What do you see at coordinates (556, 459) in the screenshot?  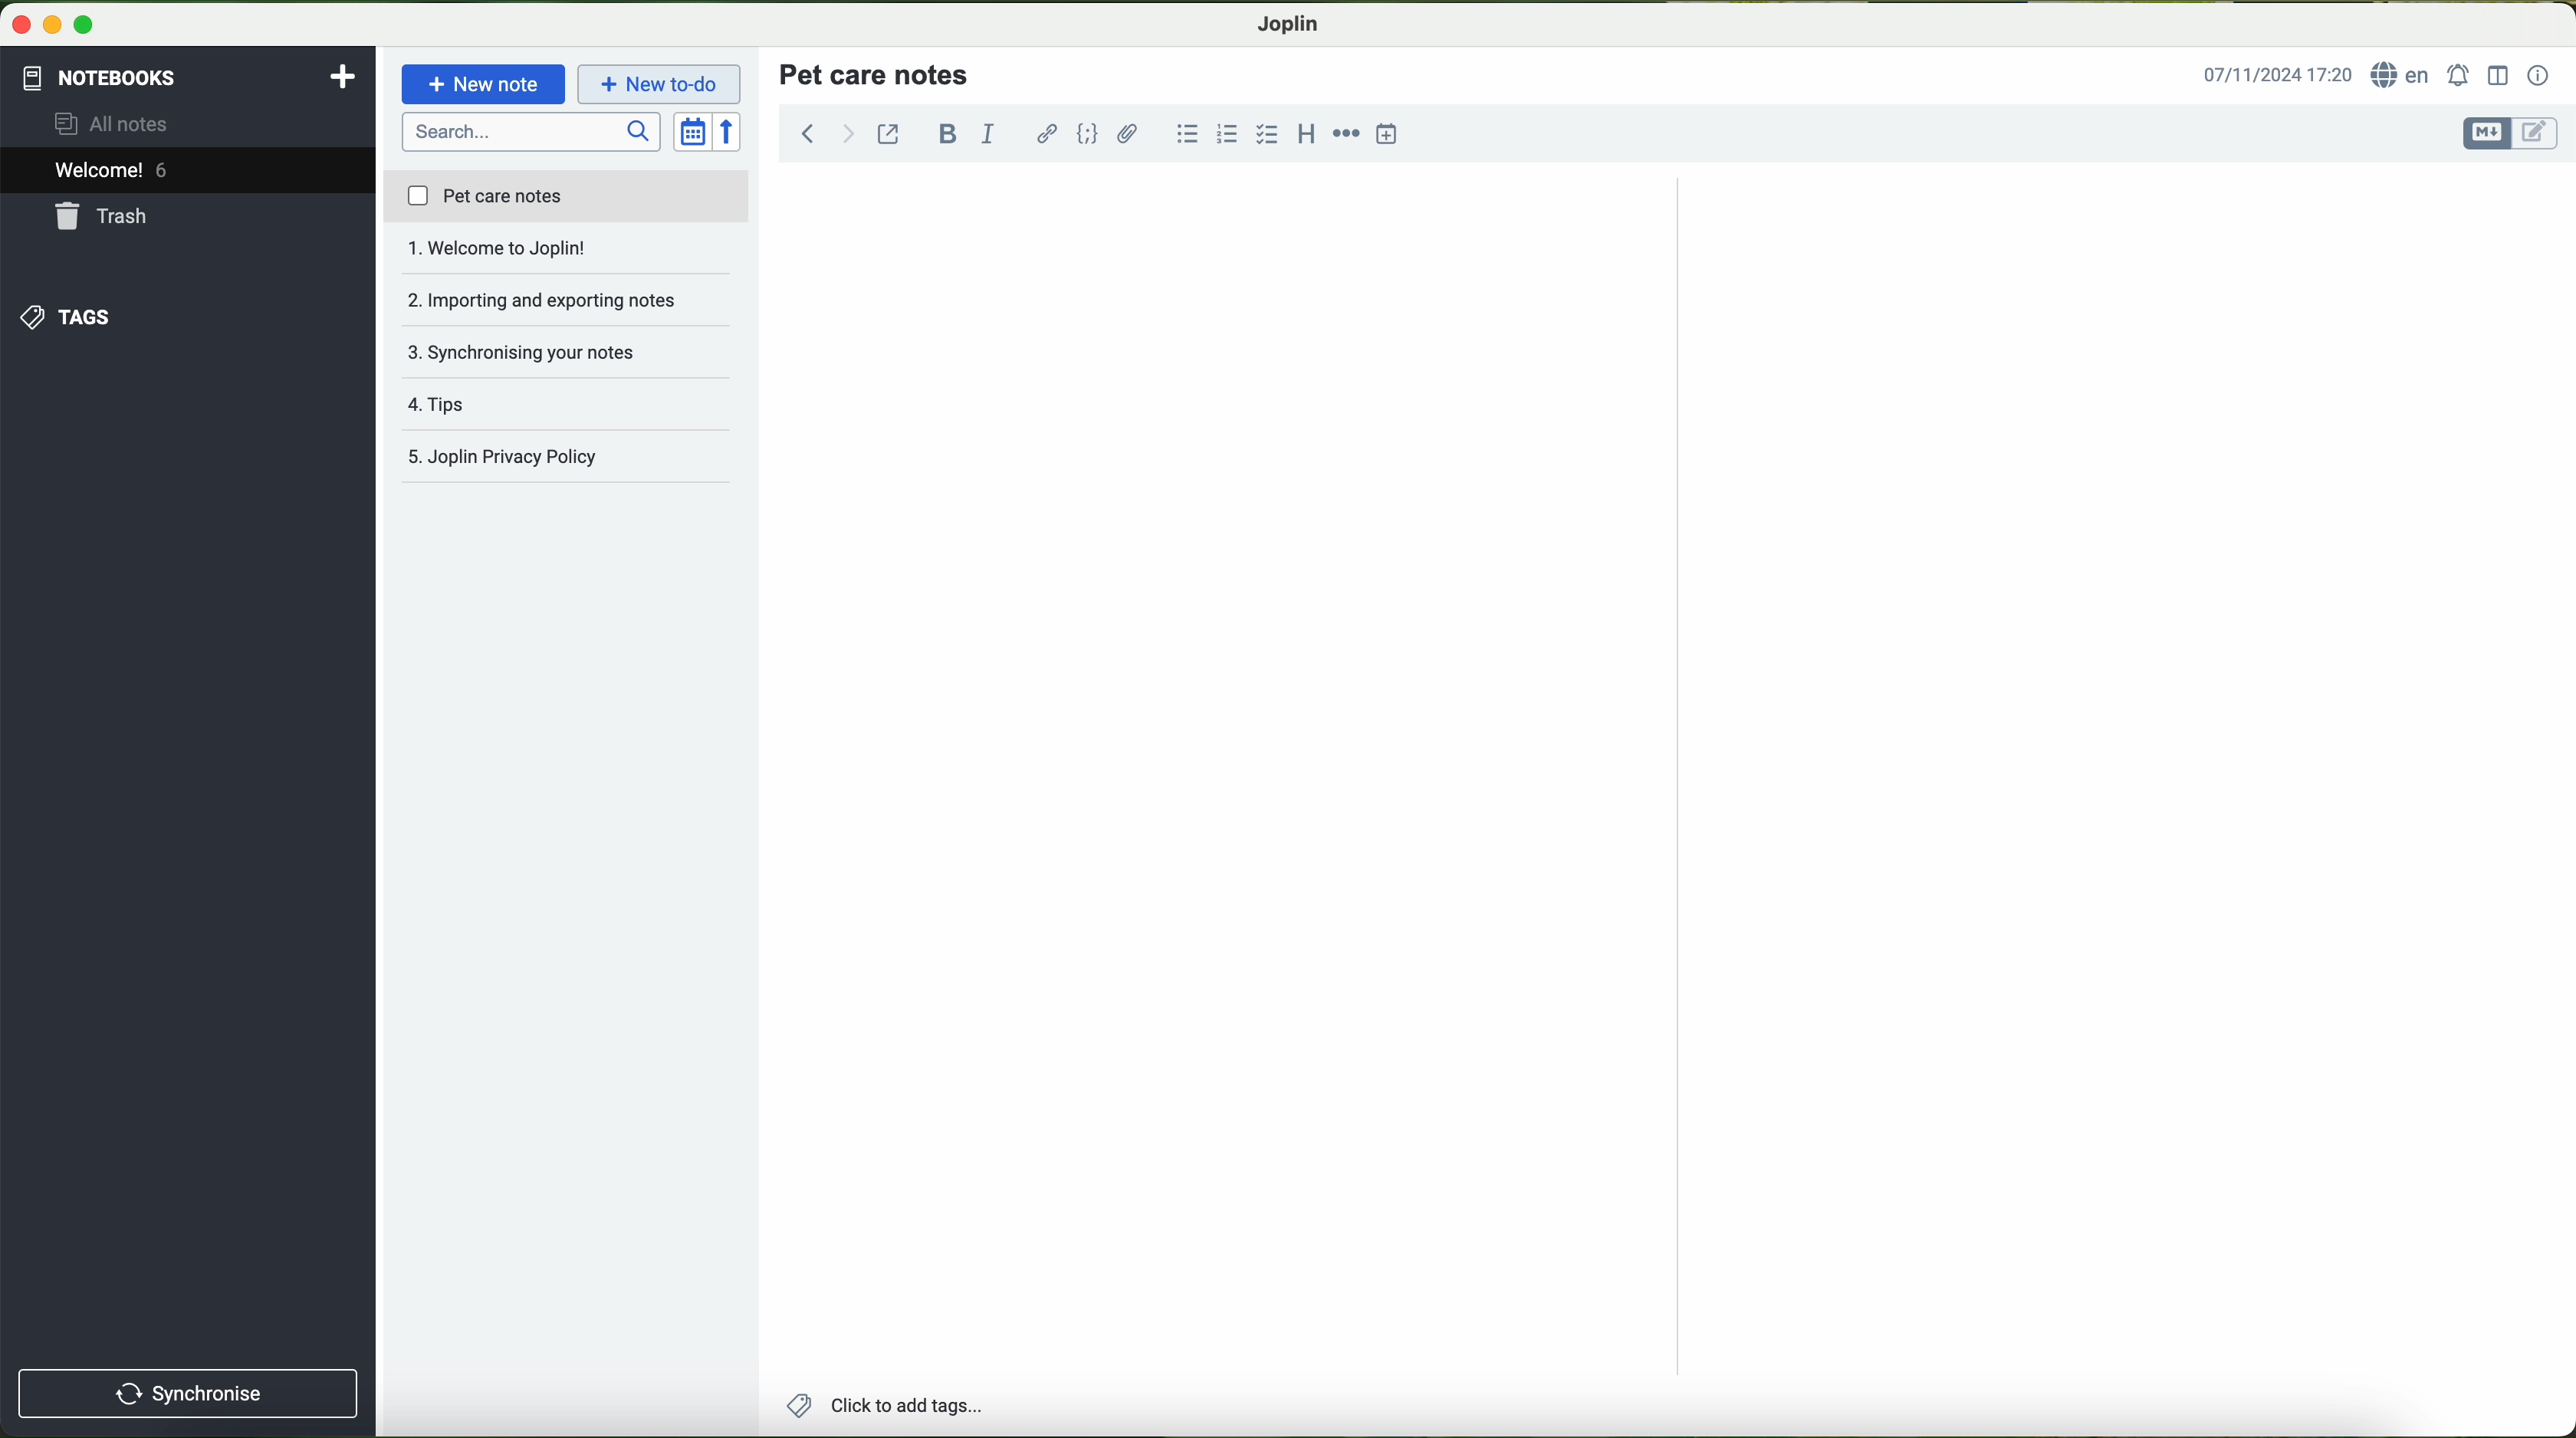 I see `joplin privacy policy` at bounding box center [556, 459].